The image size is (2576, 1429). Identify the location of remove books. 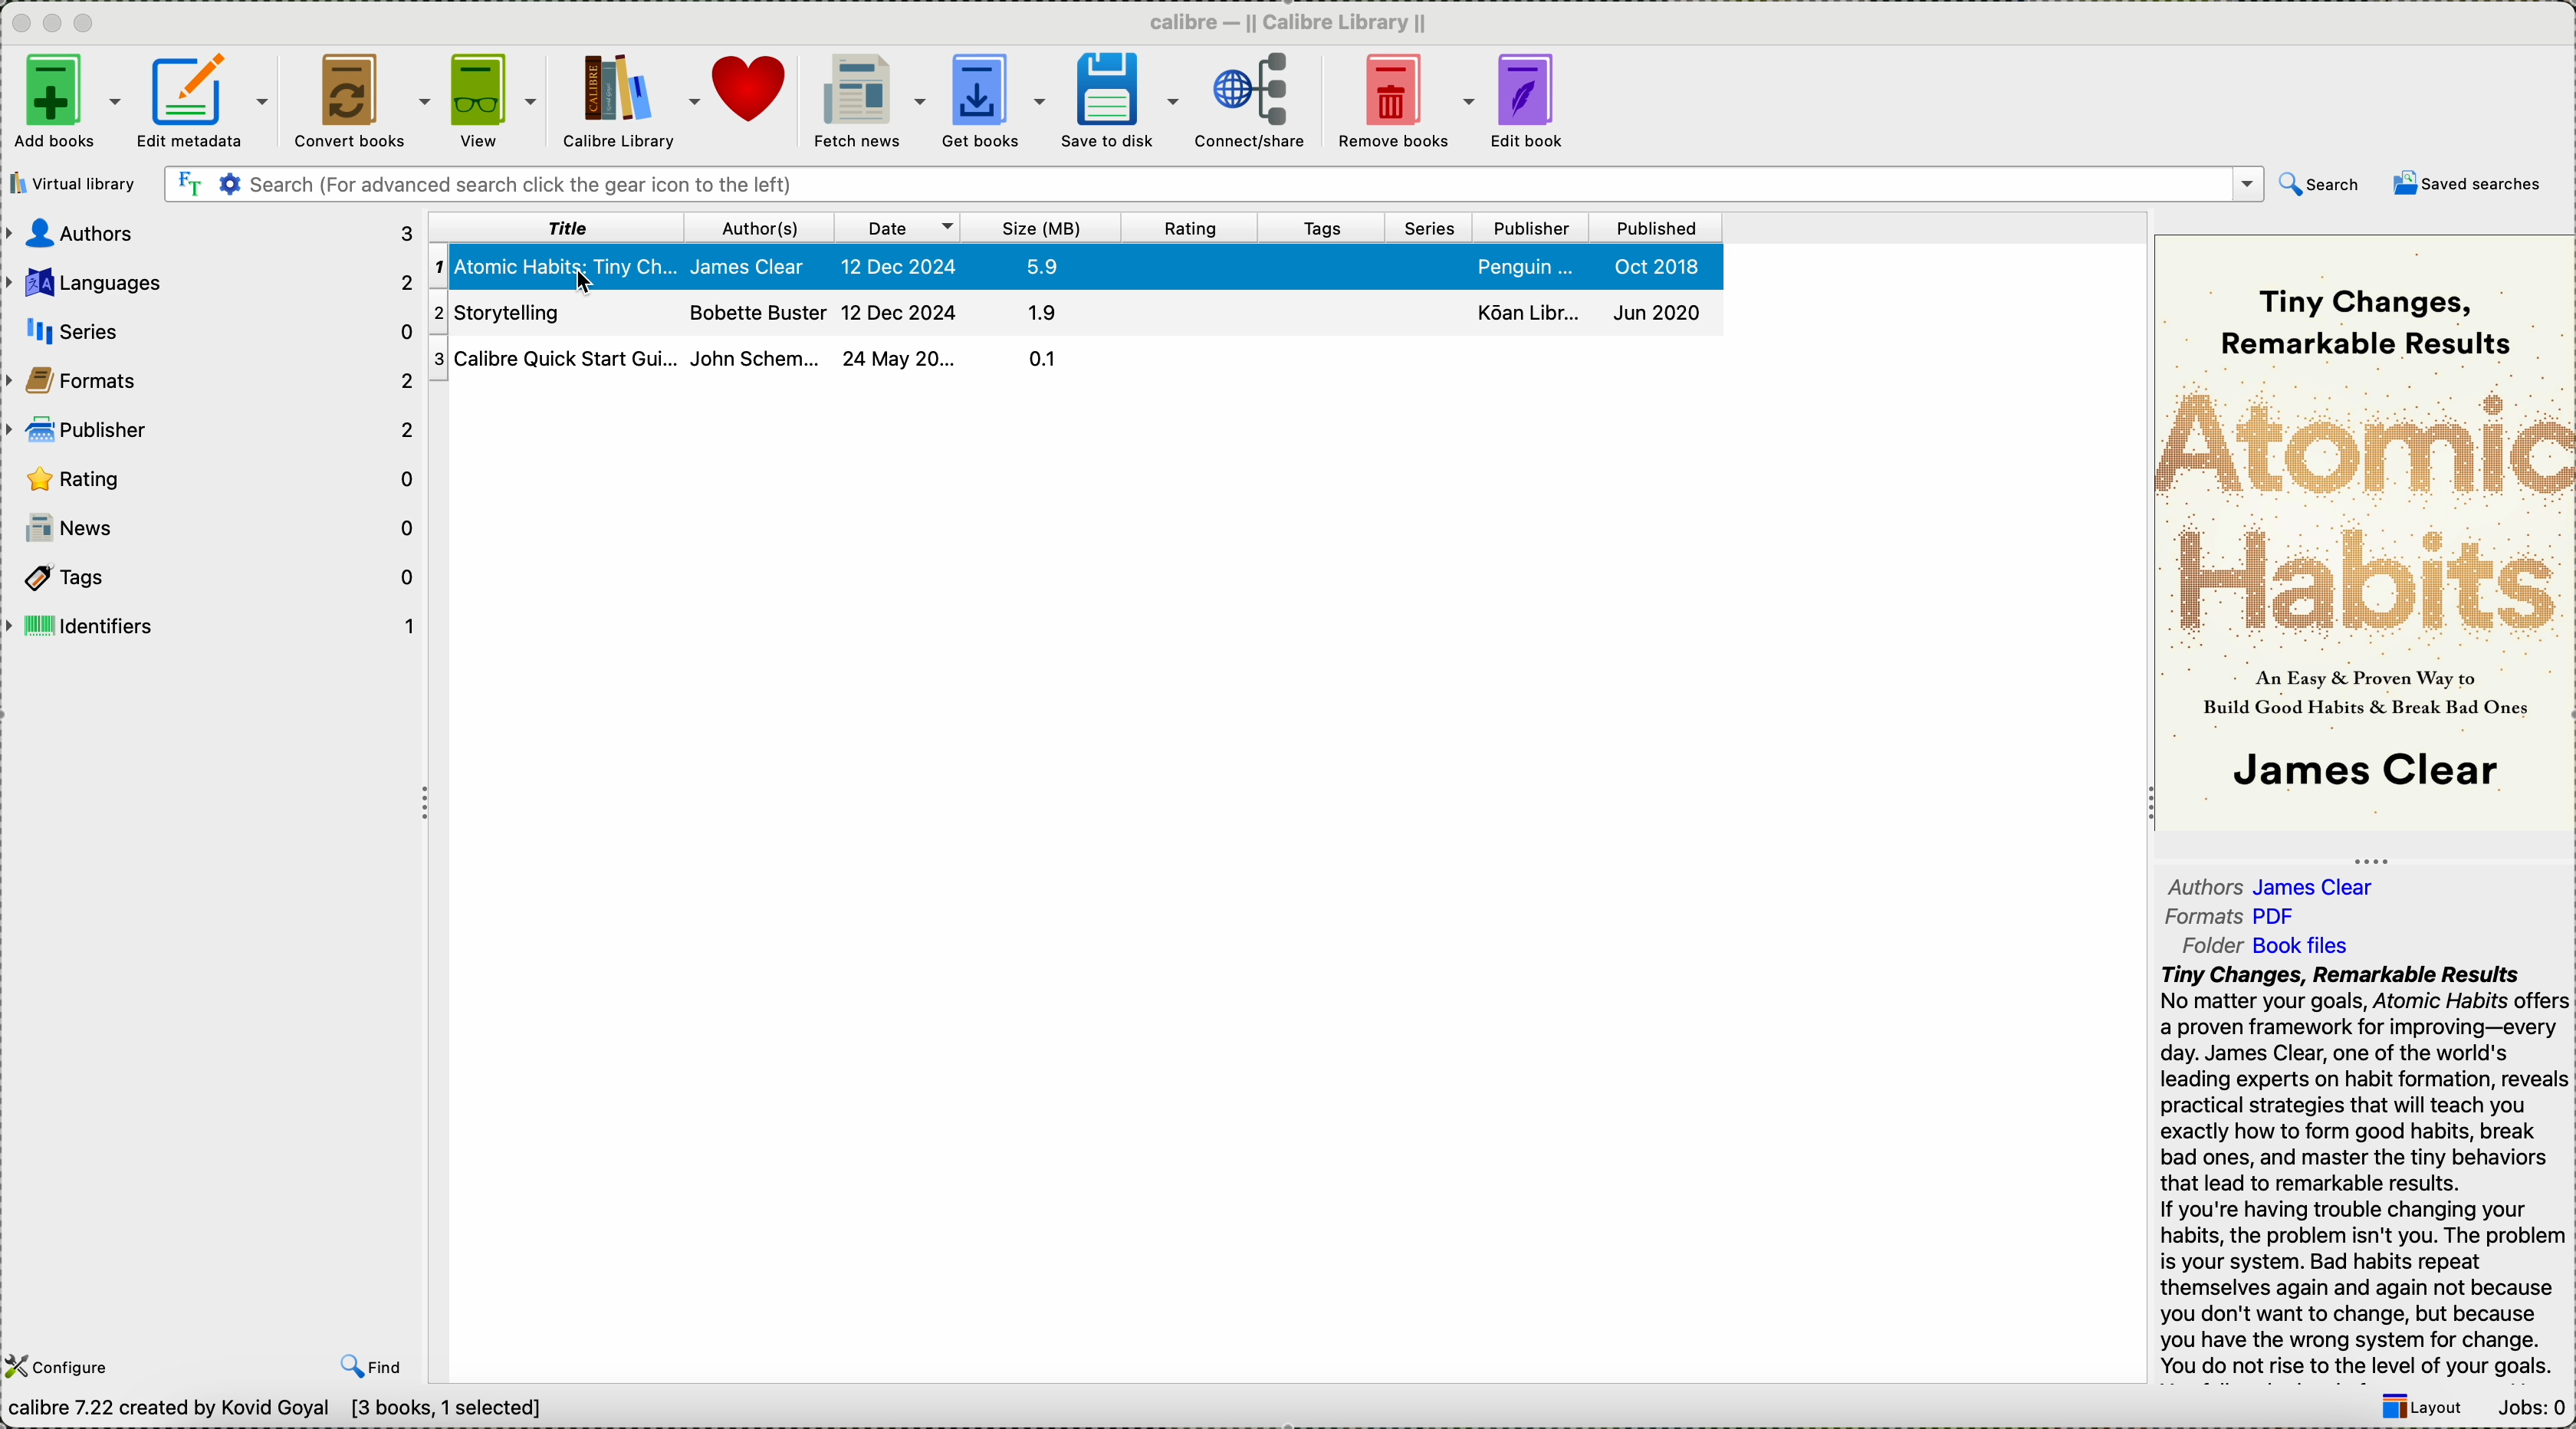
(1405, 103).